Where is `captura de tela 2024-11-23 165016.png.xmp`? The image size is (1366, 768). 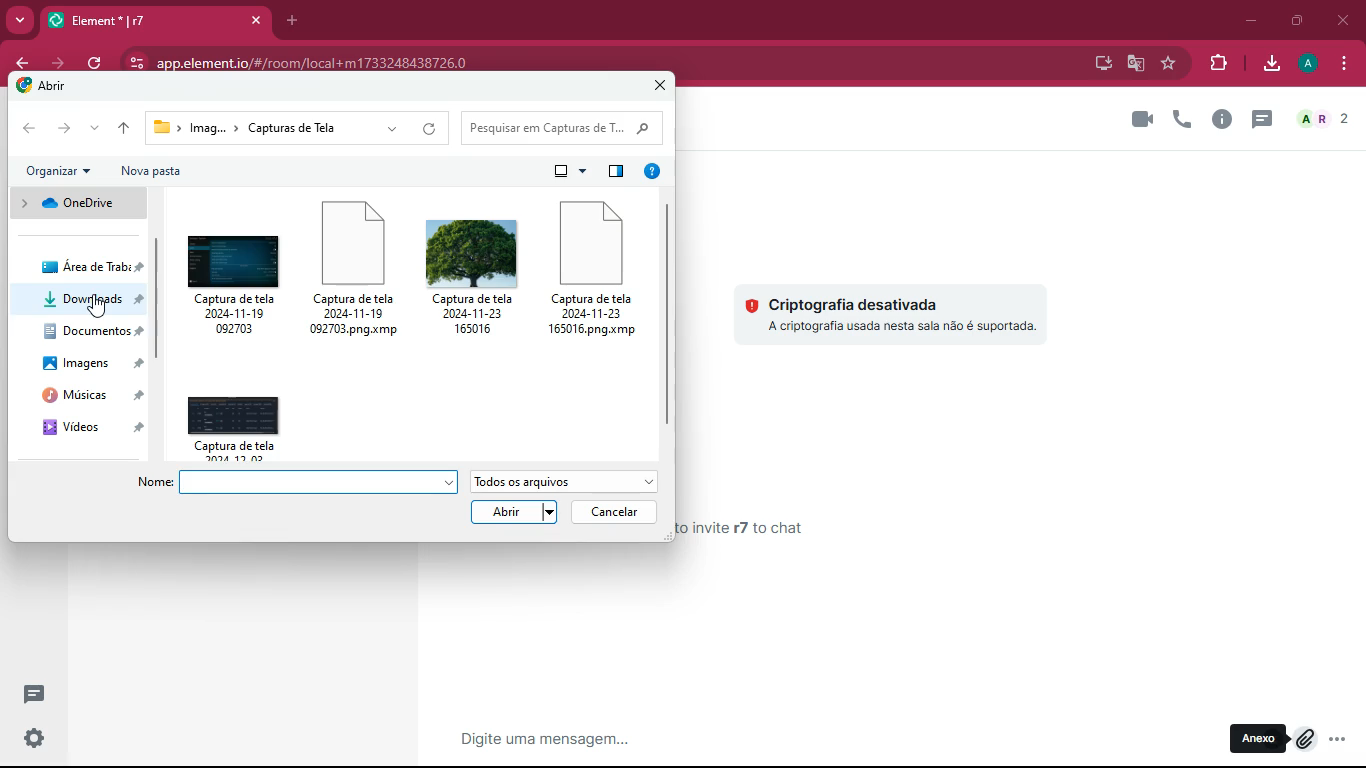 captura de tela 2024-11-23 165016.png.xmp is located at coordinates (599, 267).